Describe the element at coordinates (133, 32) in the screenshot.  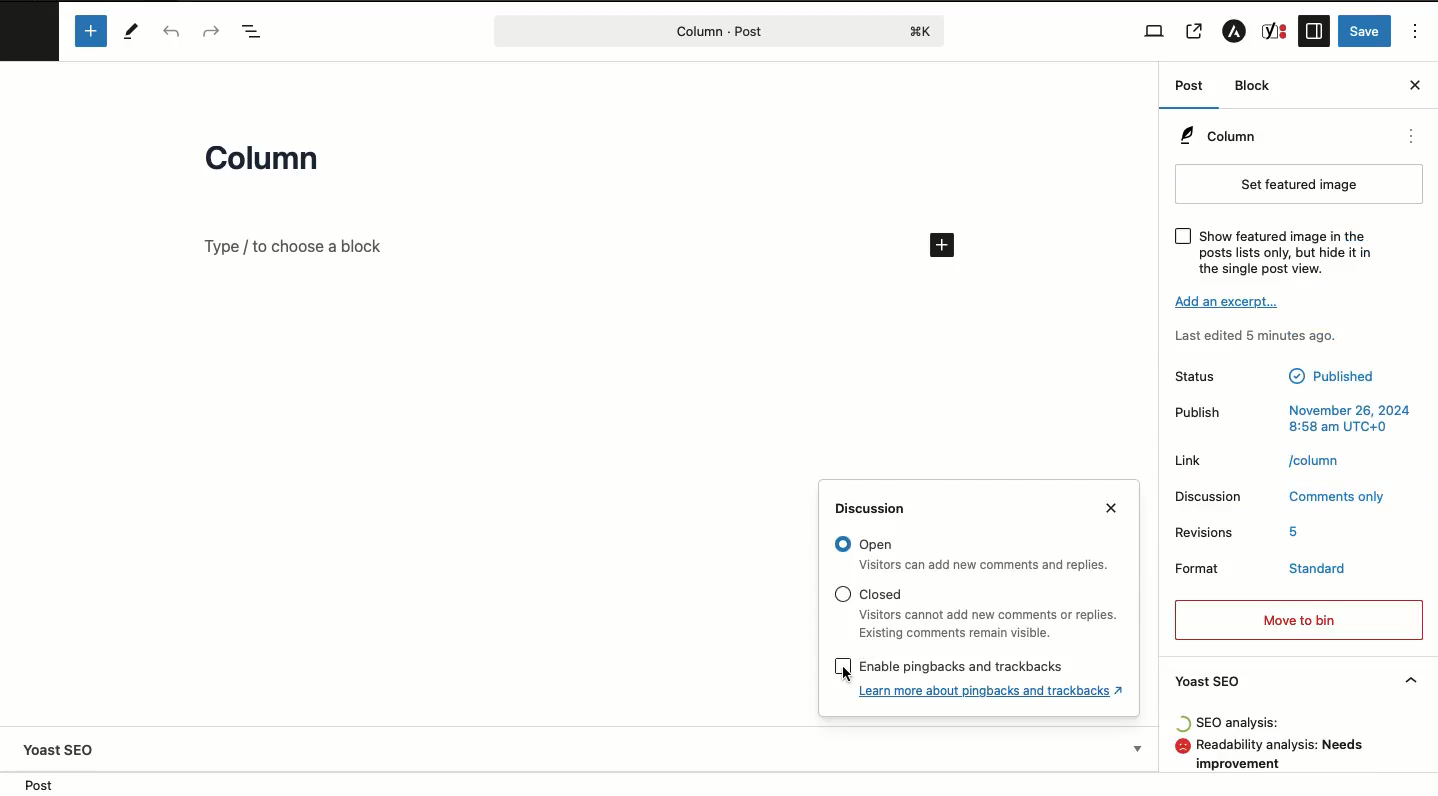
I see `Tools` at that location.